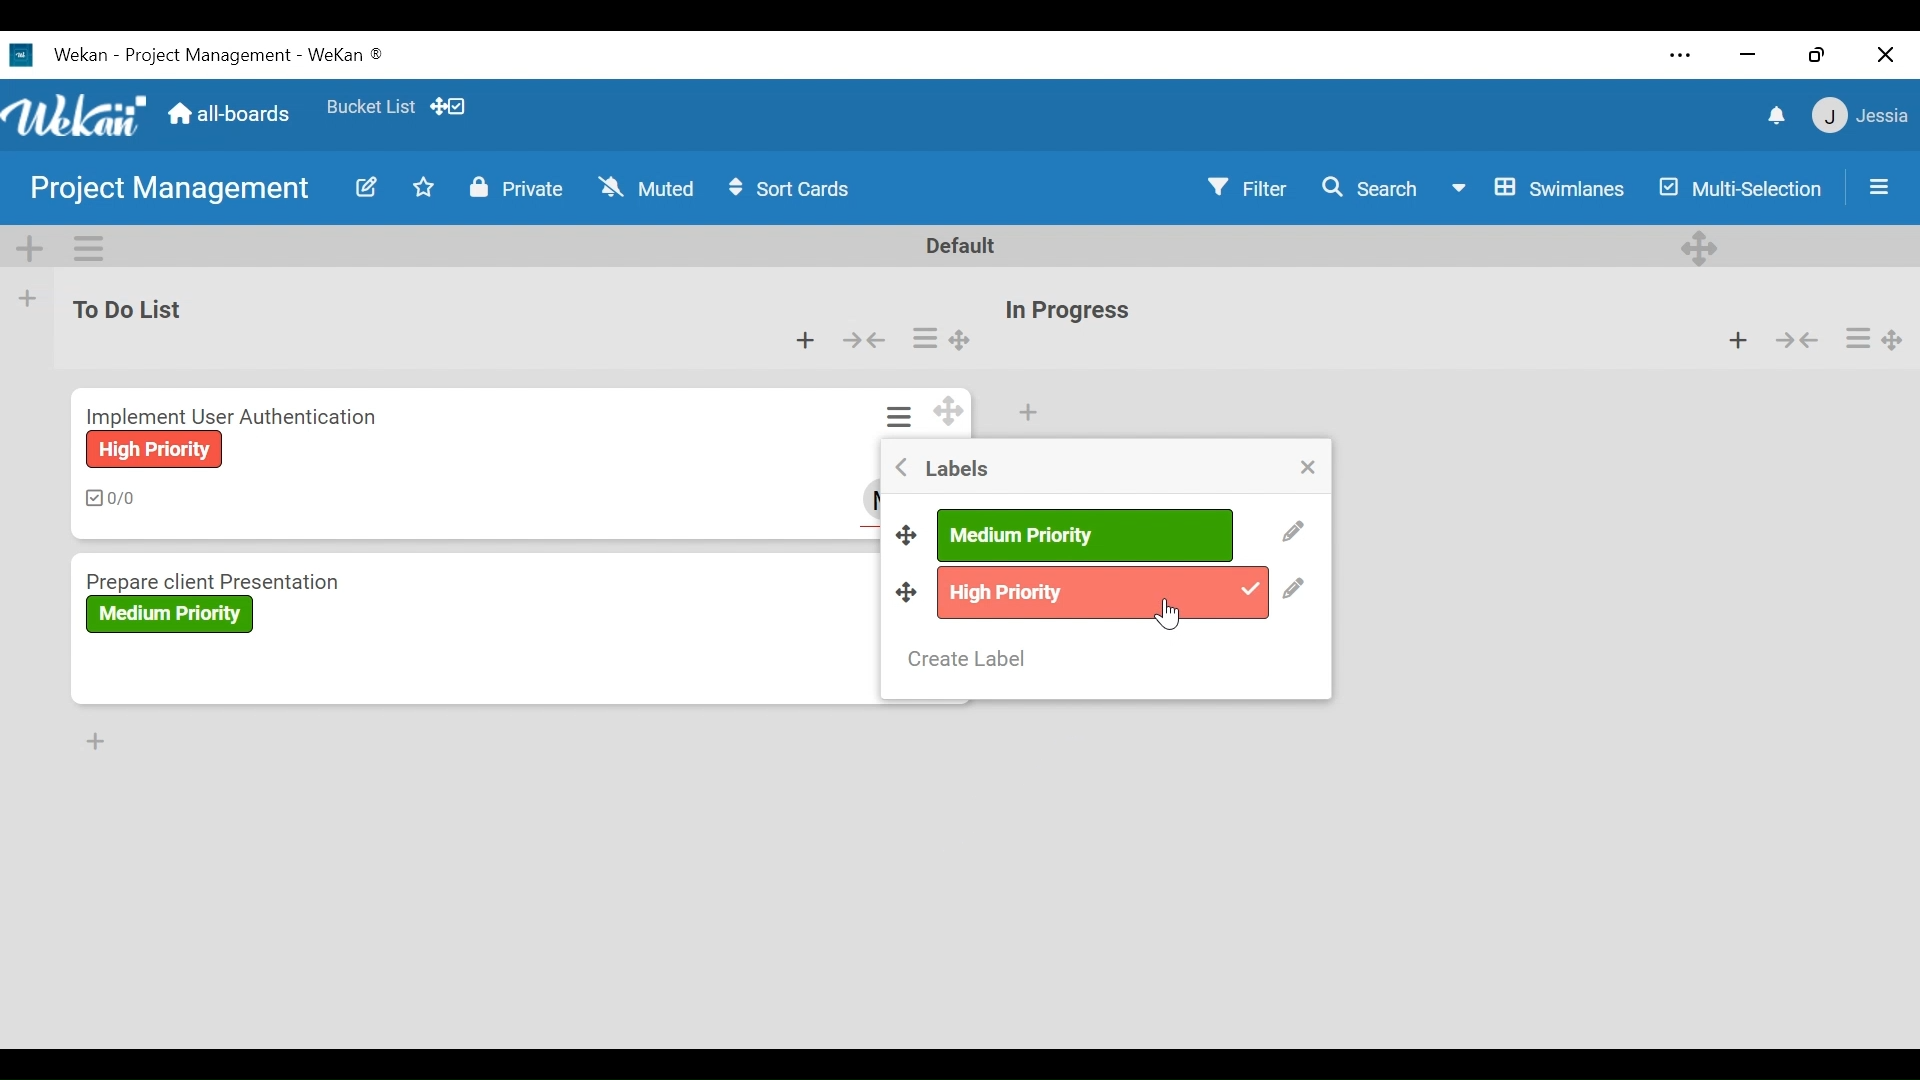 Image resolution: width=1920 pixels, height=1080 pixels. Describe the element at coordinates (1679, 55) in the screenshot. I see `settings and more` at that location.